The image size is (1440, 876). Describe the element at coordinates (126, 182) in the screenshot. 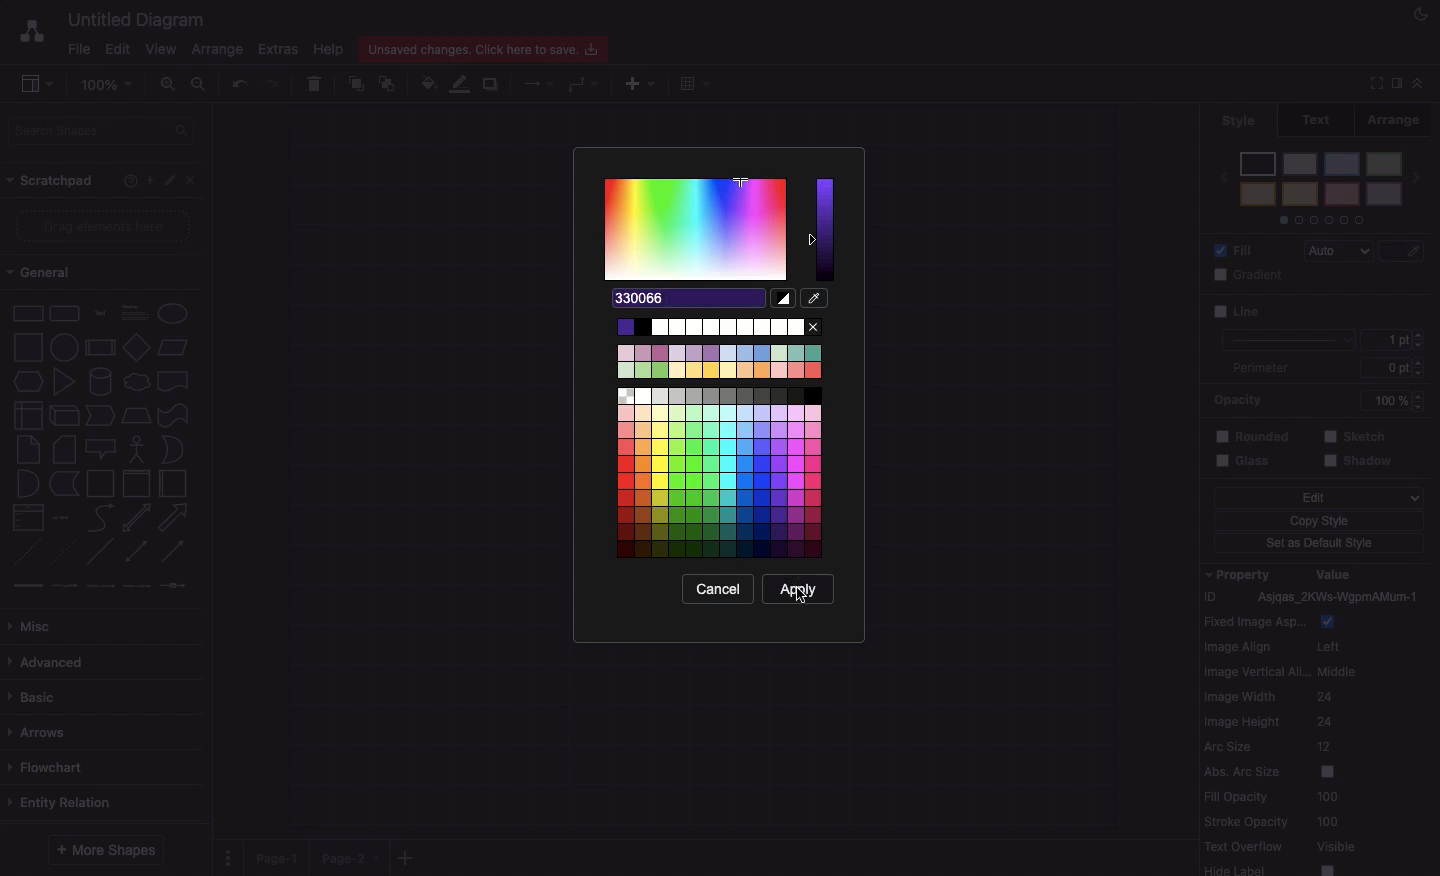

I see `Help` at that location.